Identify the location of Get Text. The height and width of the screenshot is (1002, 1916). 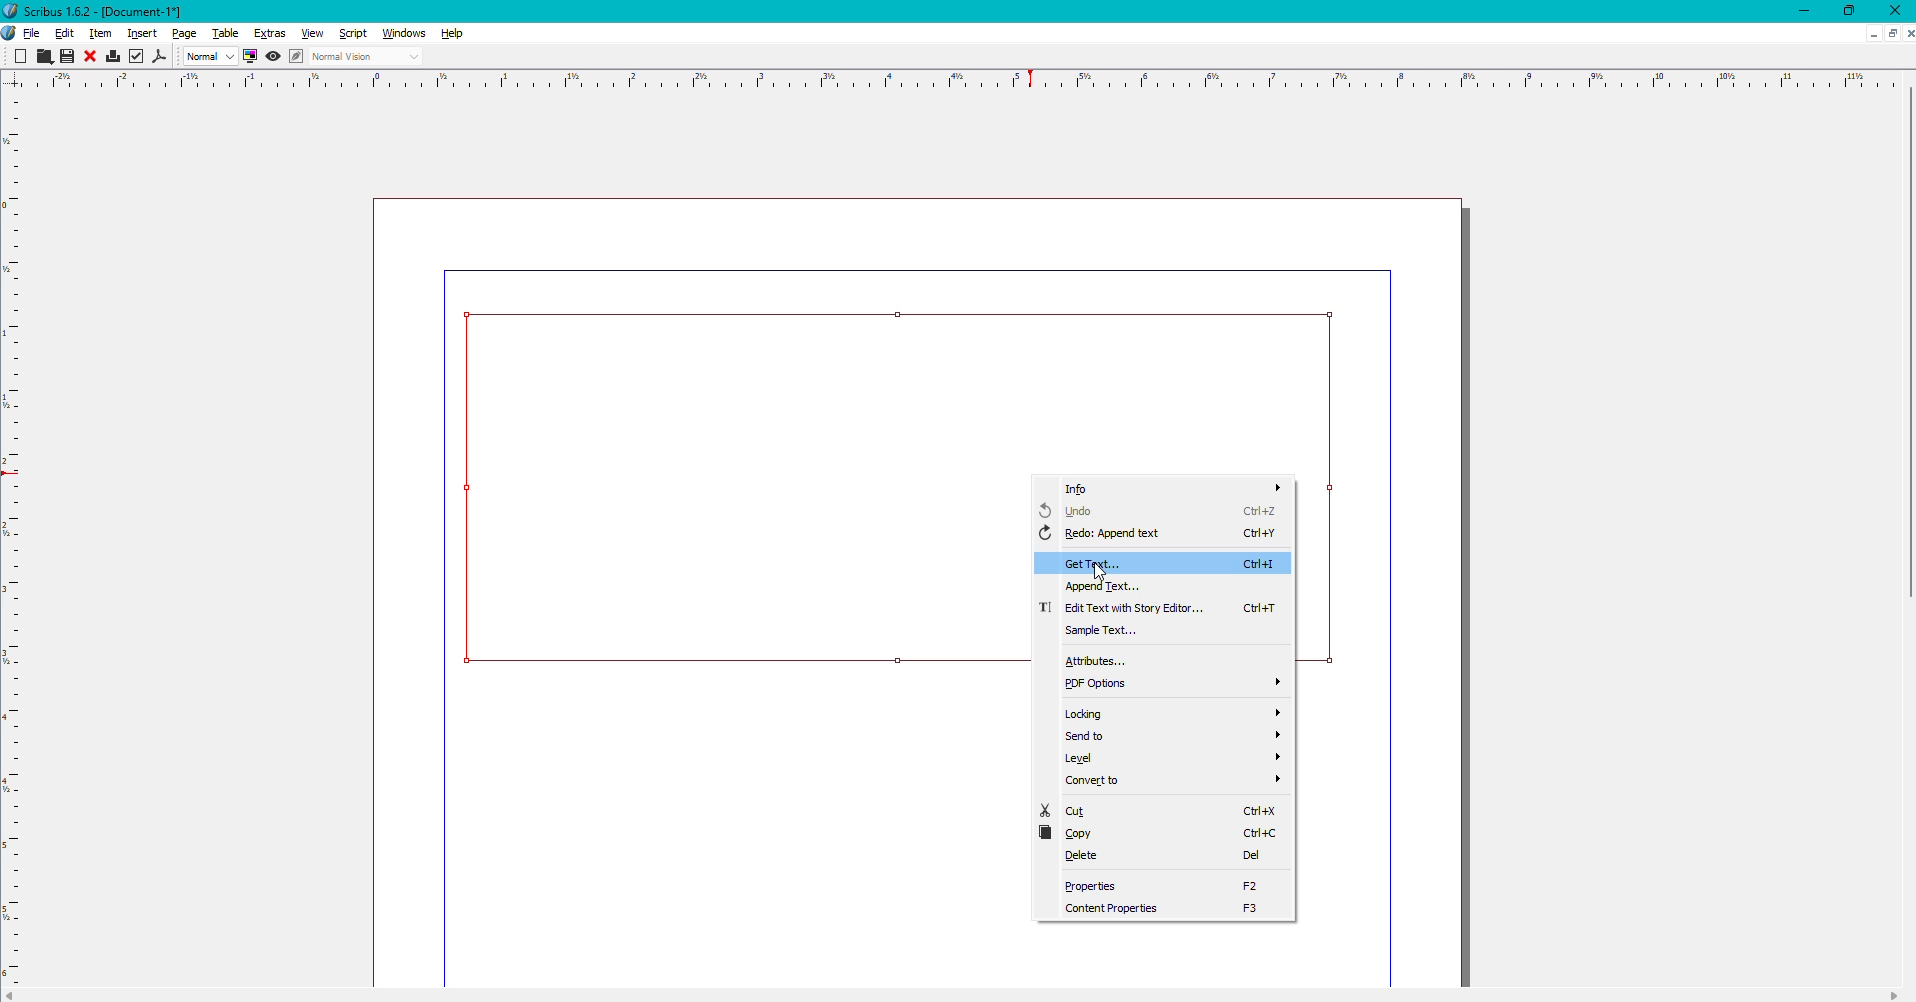
(1158, 563).